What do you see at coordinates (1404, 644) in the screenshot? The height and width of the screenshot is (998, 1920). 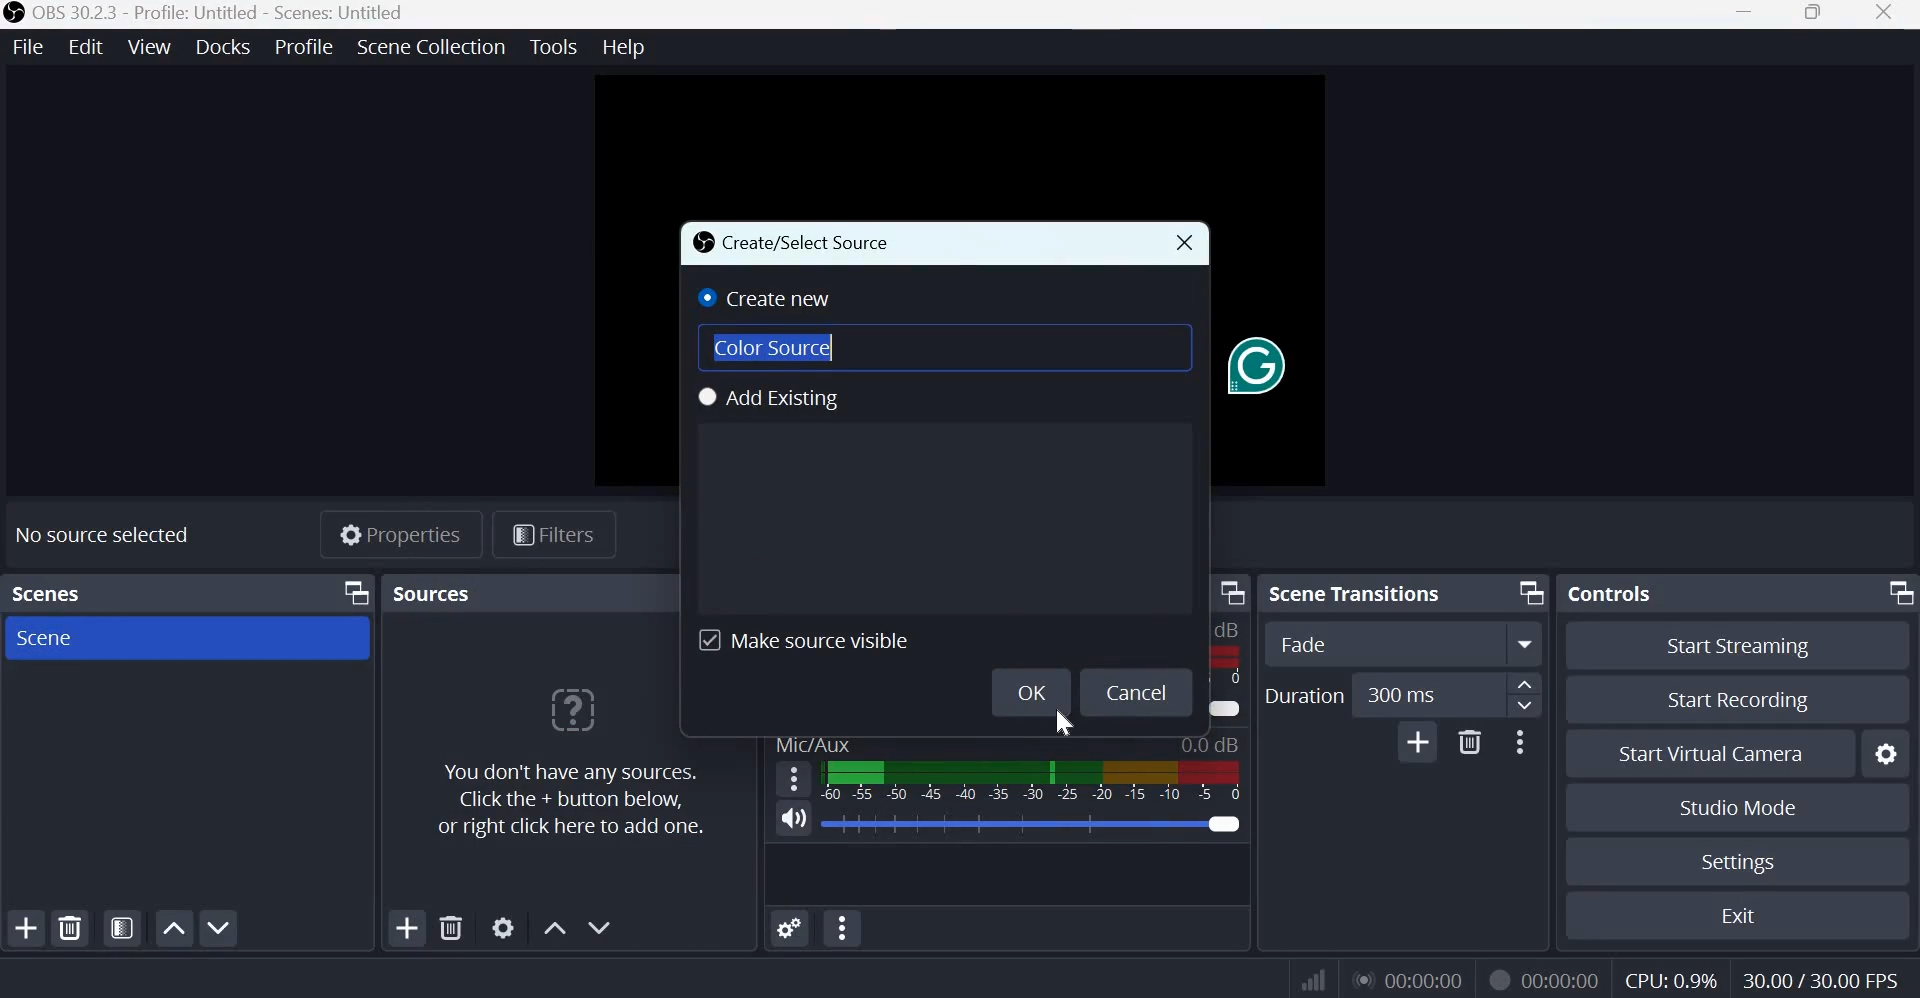 I see `Transition Type Dropdown` at bounding box center [1404, 644].